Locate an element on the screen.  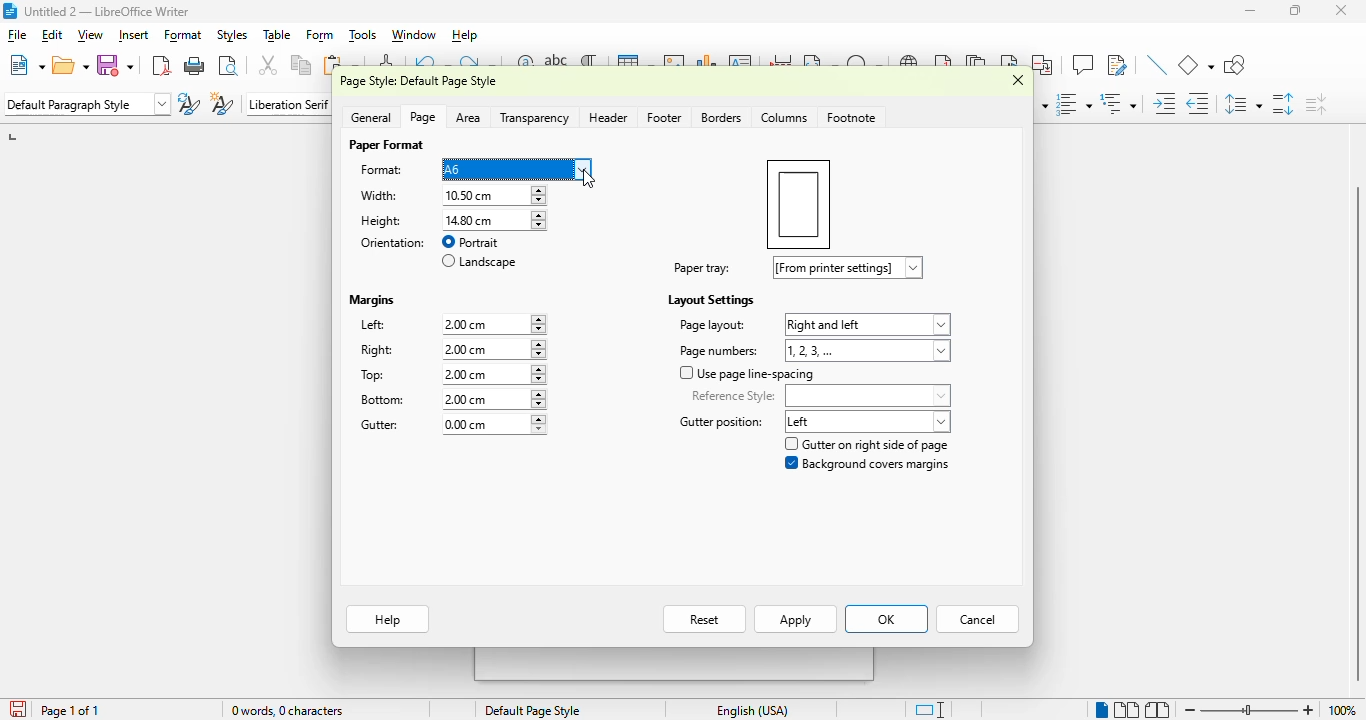
preview is located at coordinates (800, 204).